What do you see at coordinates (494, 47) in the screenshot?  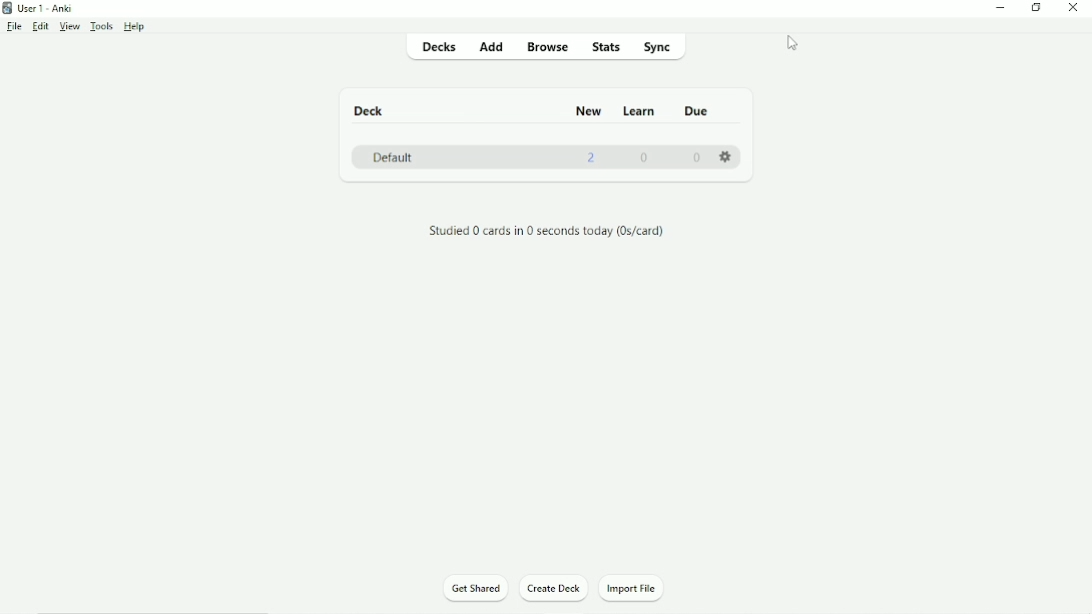 I see `Add` at bounding box center [494, 47].